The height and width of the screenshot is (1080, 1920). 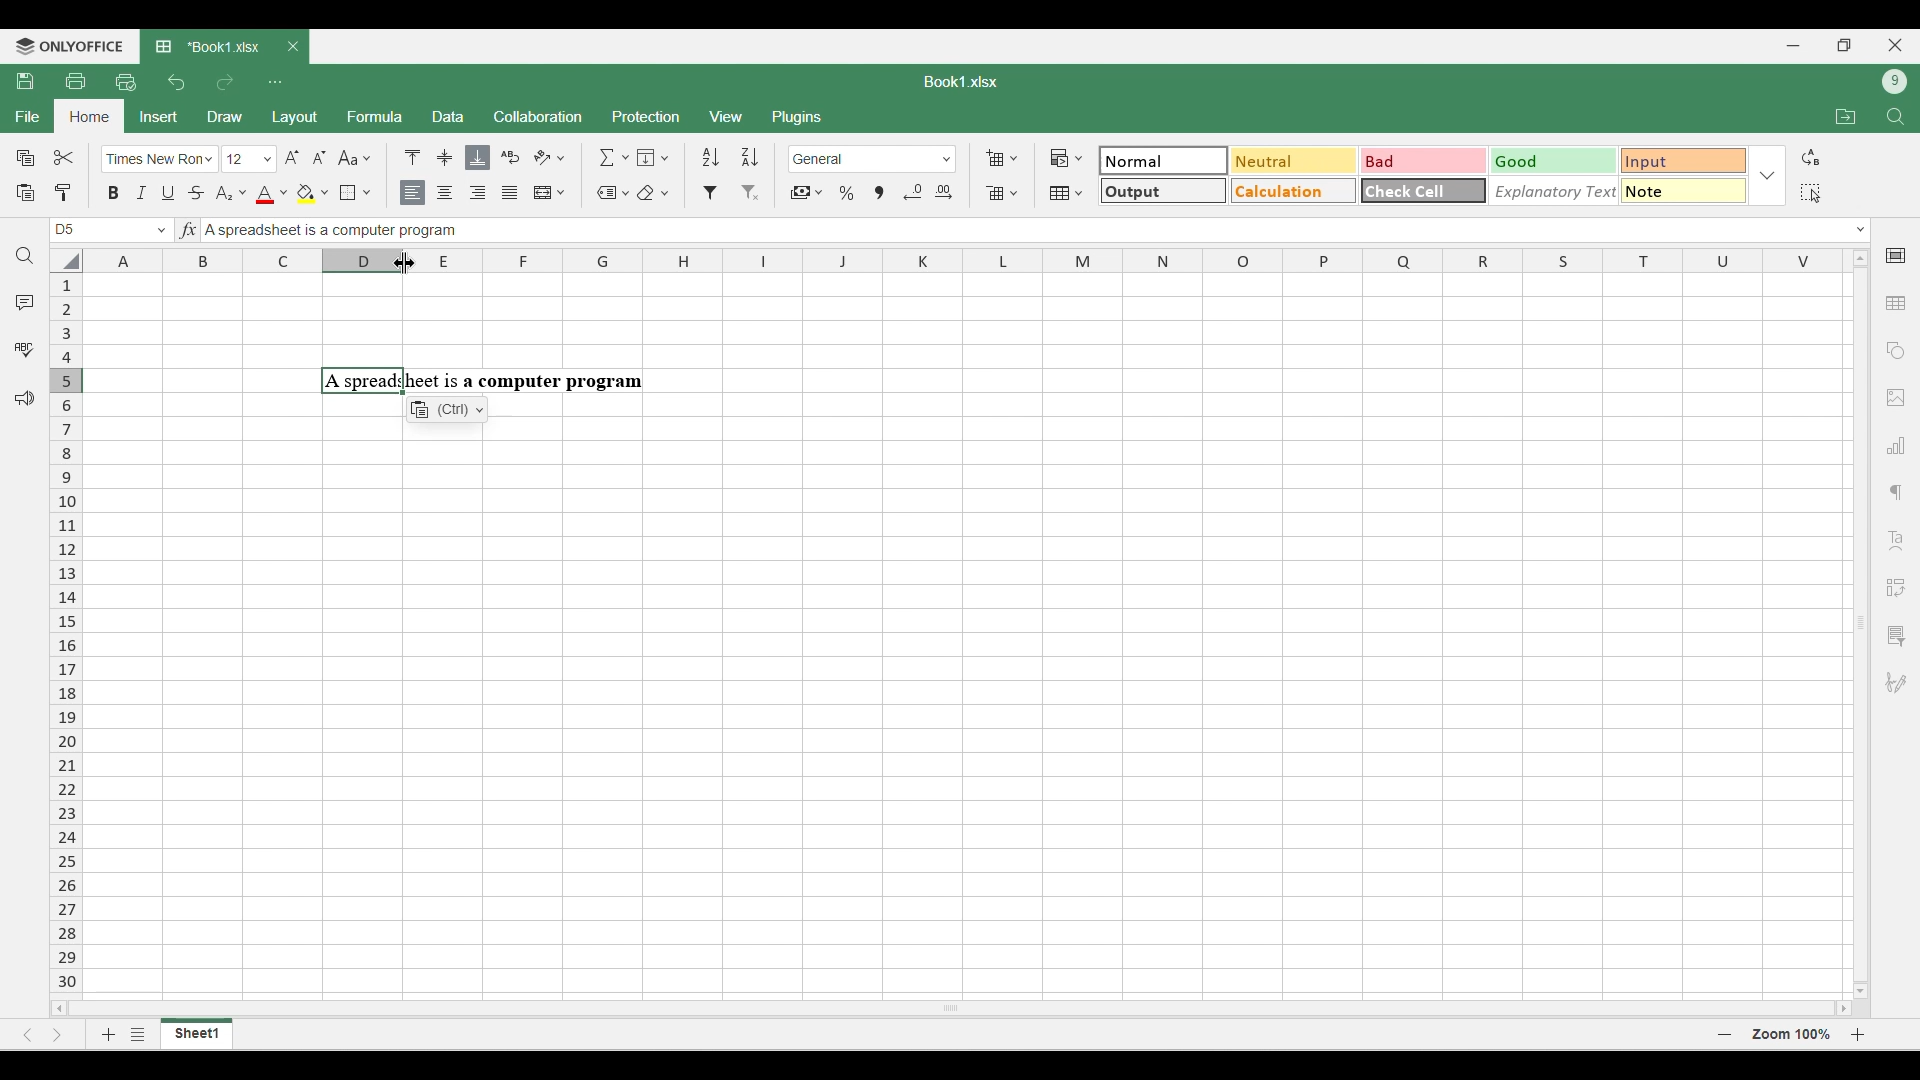 I want to click on Subscript, so click(x=230, y=194).